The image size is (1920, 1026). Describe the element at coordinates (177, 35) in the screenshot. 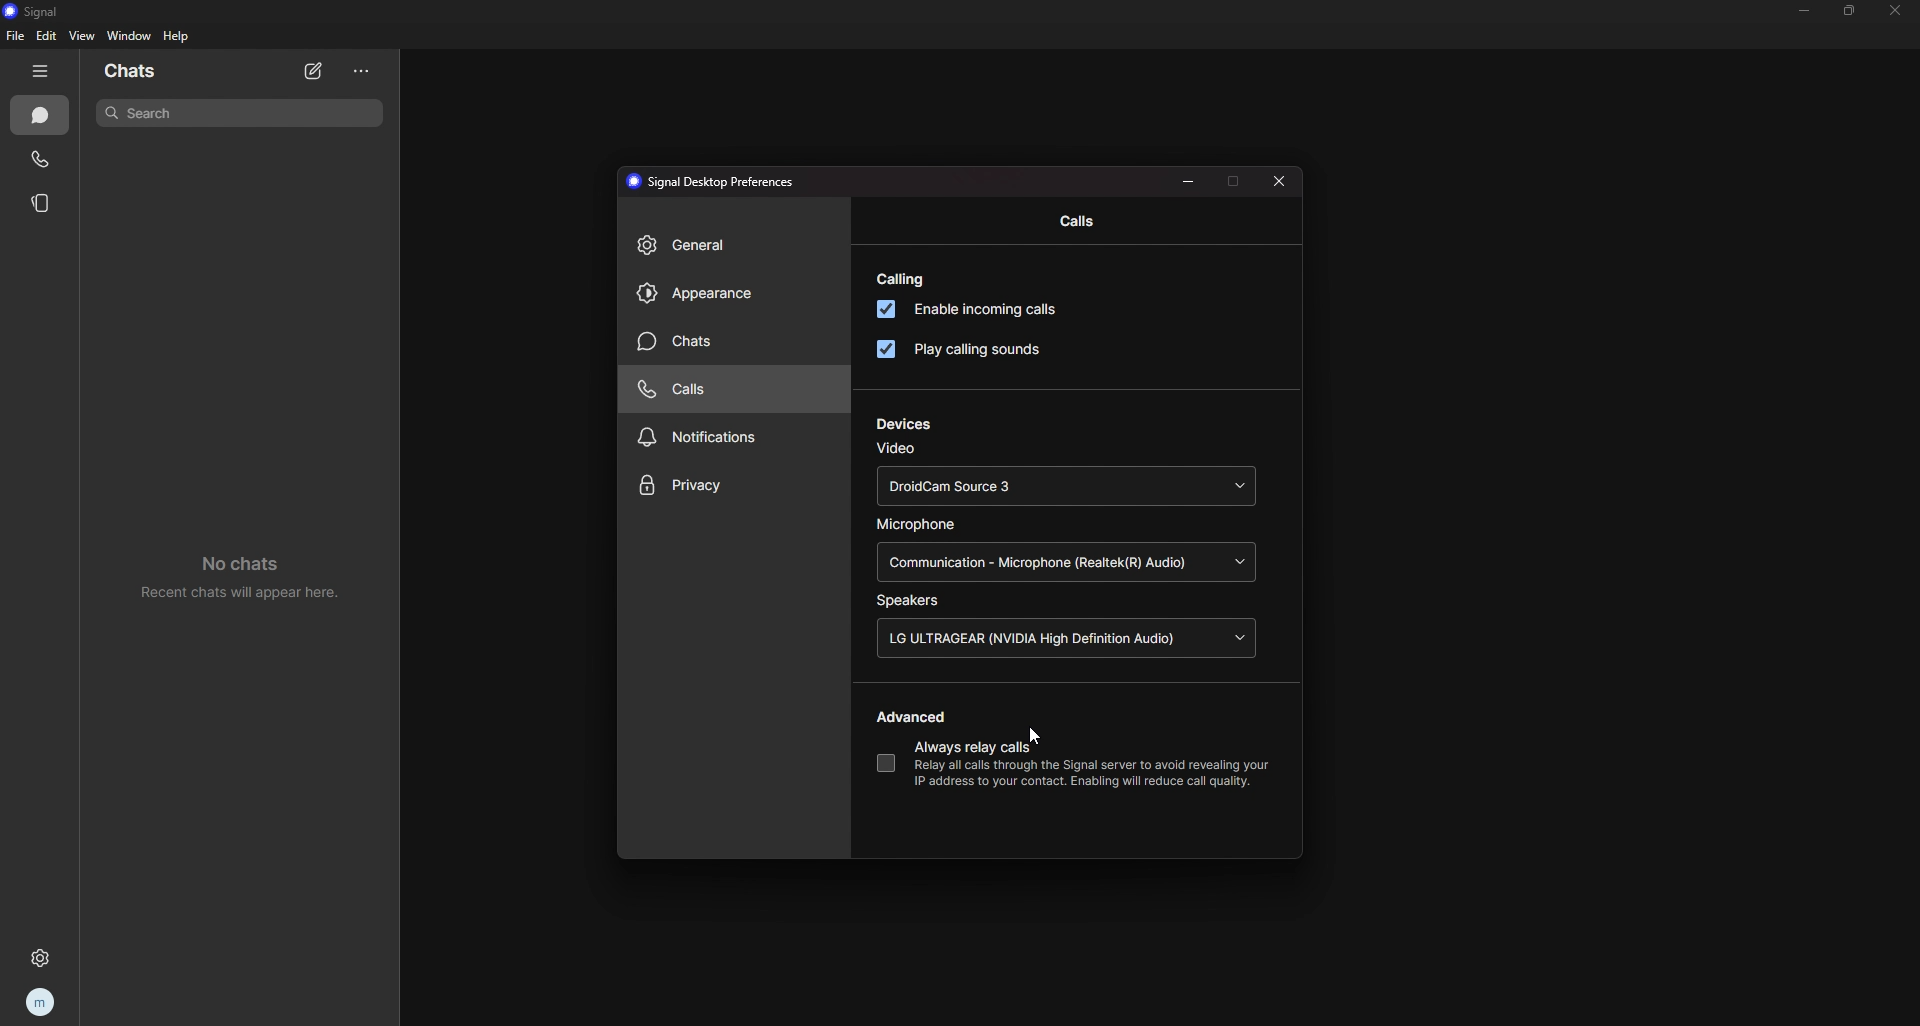

I see `help` at that location.